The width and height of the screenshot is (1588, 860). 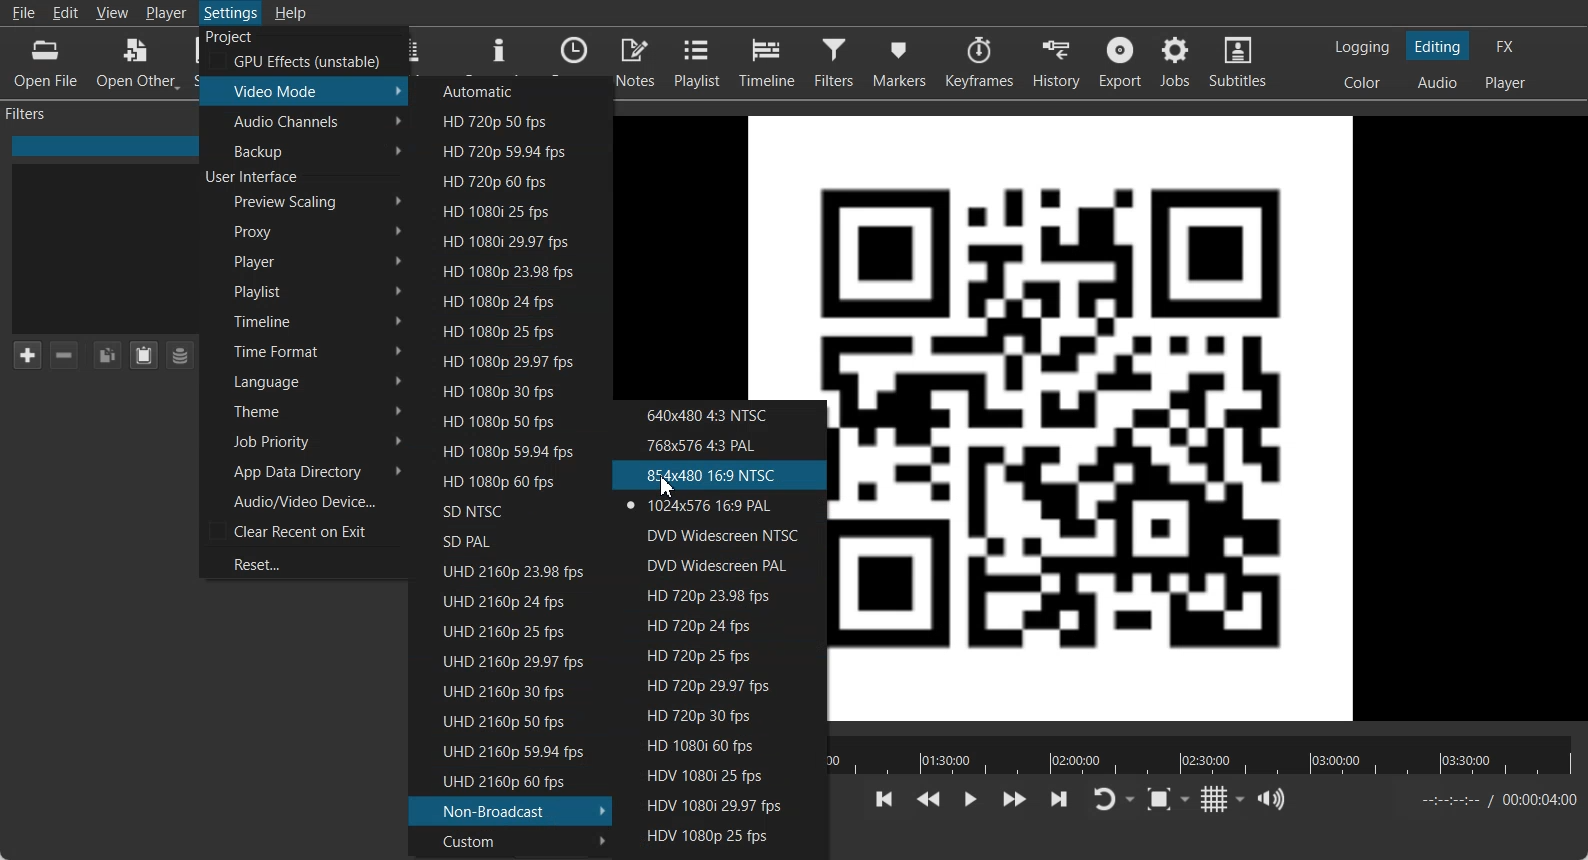 I want to click on 854x480 16:9 NTSC, so click(x=720, y=475).